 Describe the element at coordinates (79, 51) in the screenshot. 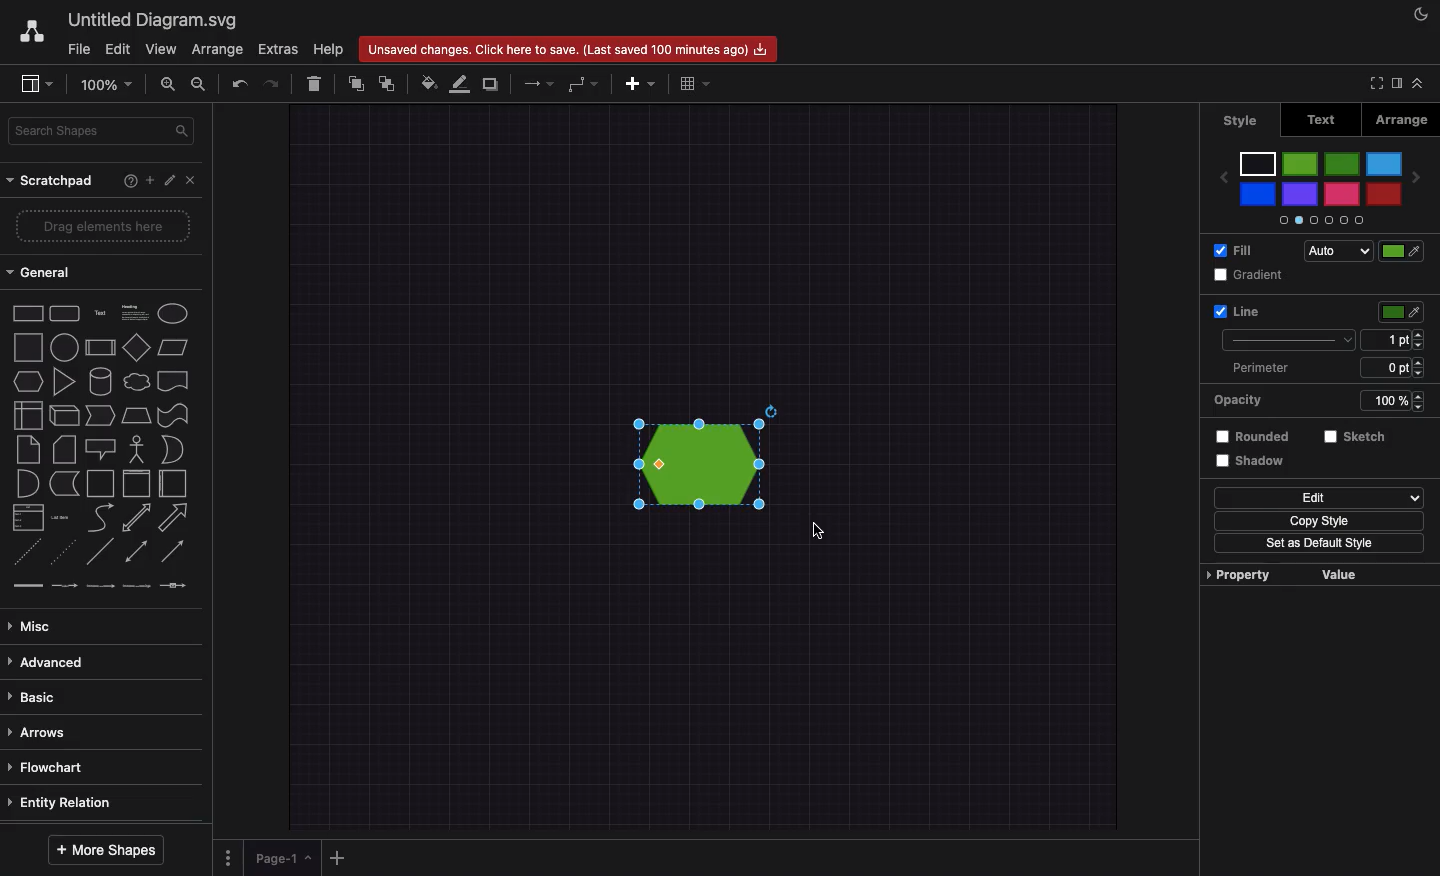

I see `File` at that location.